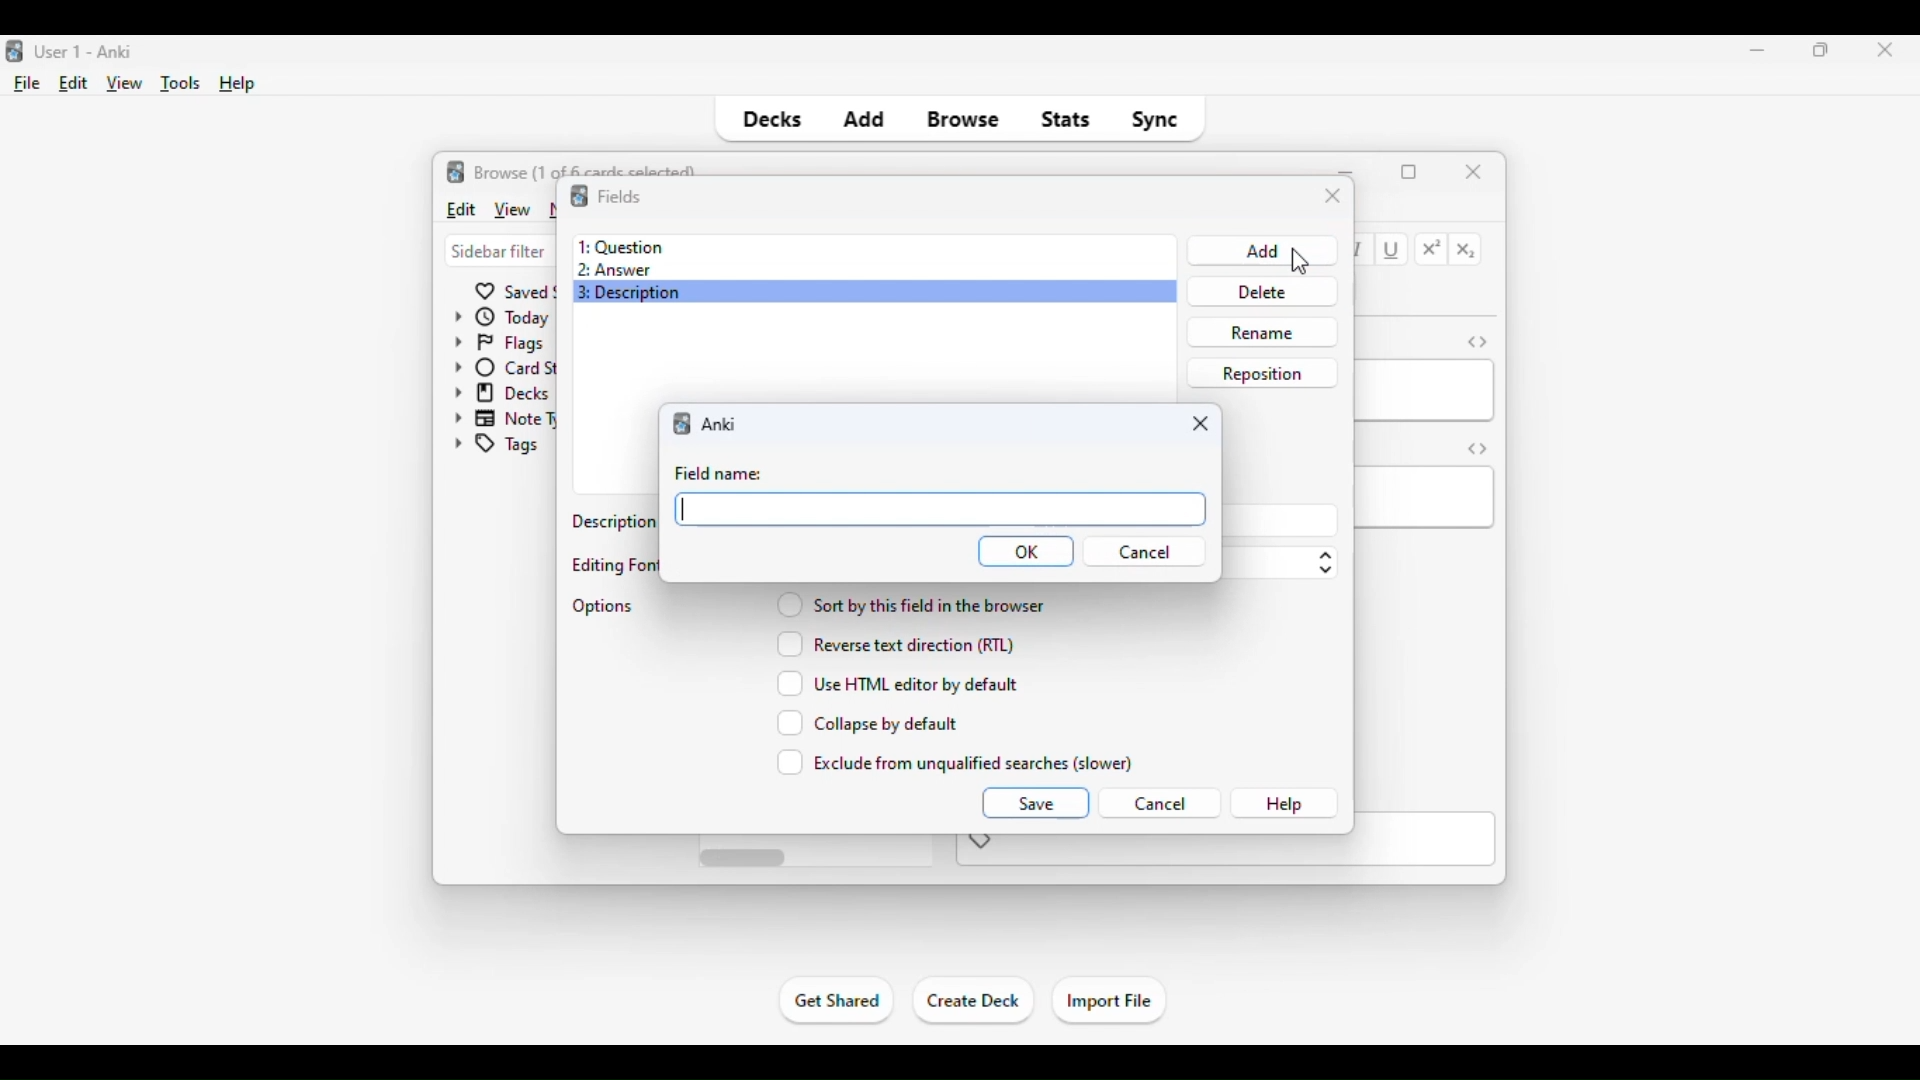  Describe the element at coordinates (770, 120) in the screenshot. I see `decks` at that location.